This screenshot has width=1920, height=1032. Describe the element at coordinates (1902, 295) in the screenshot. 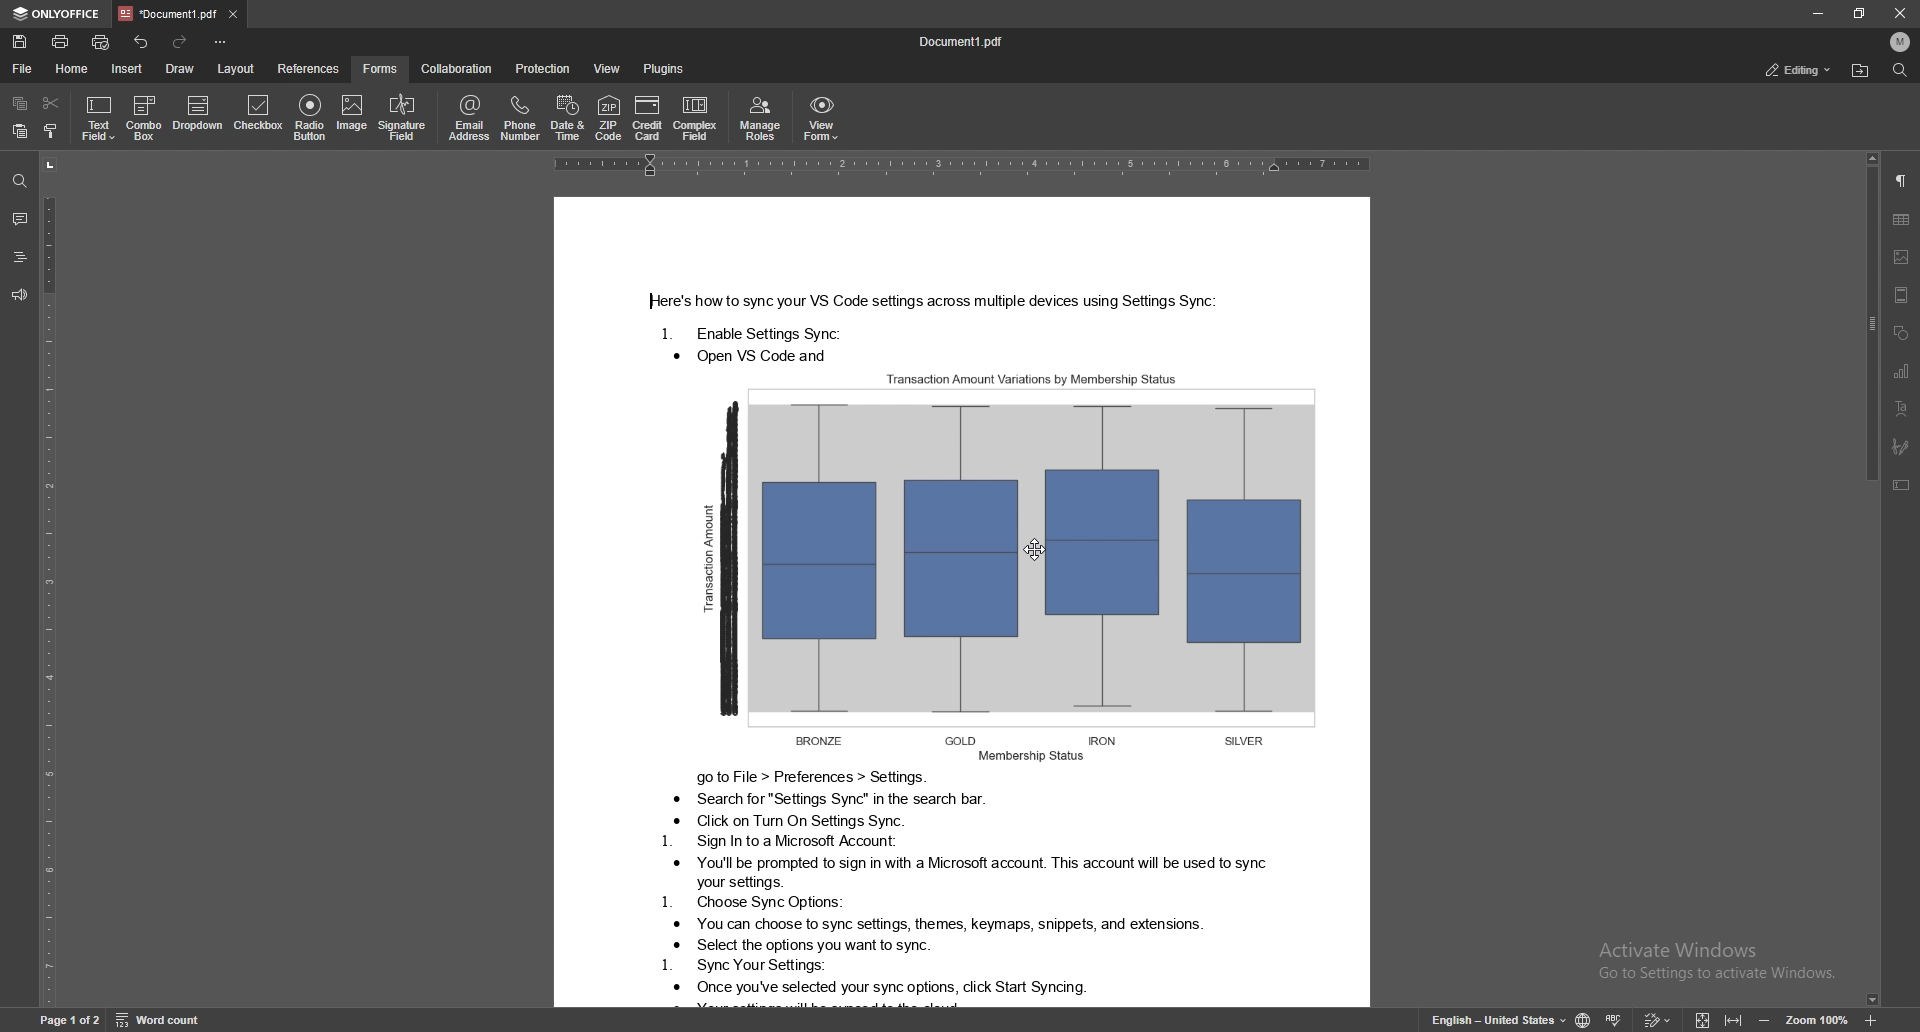

I see `header and footer` at that location.